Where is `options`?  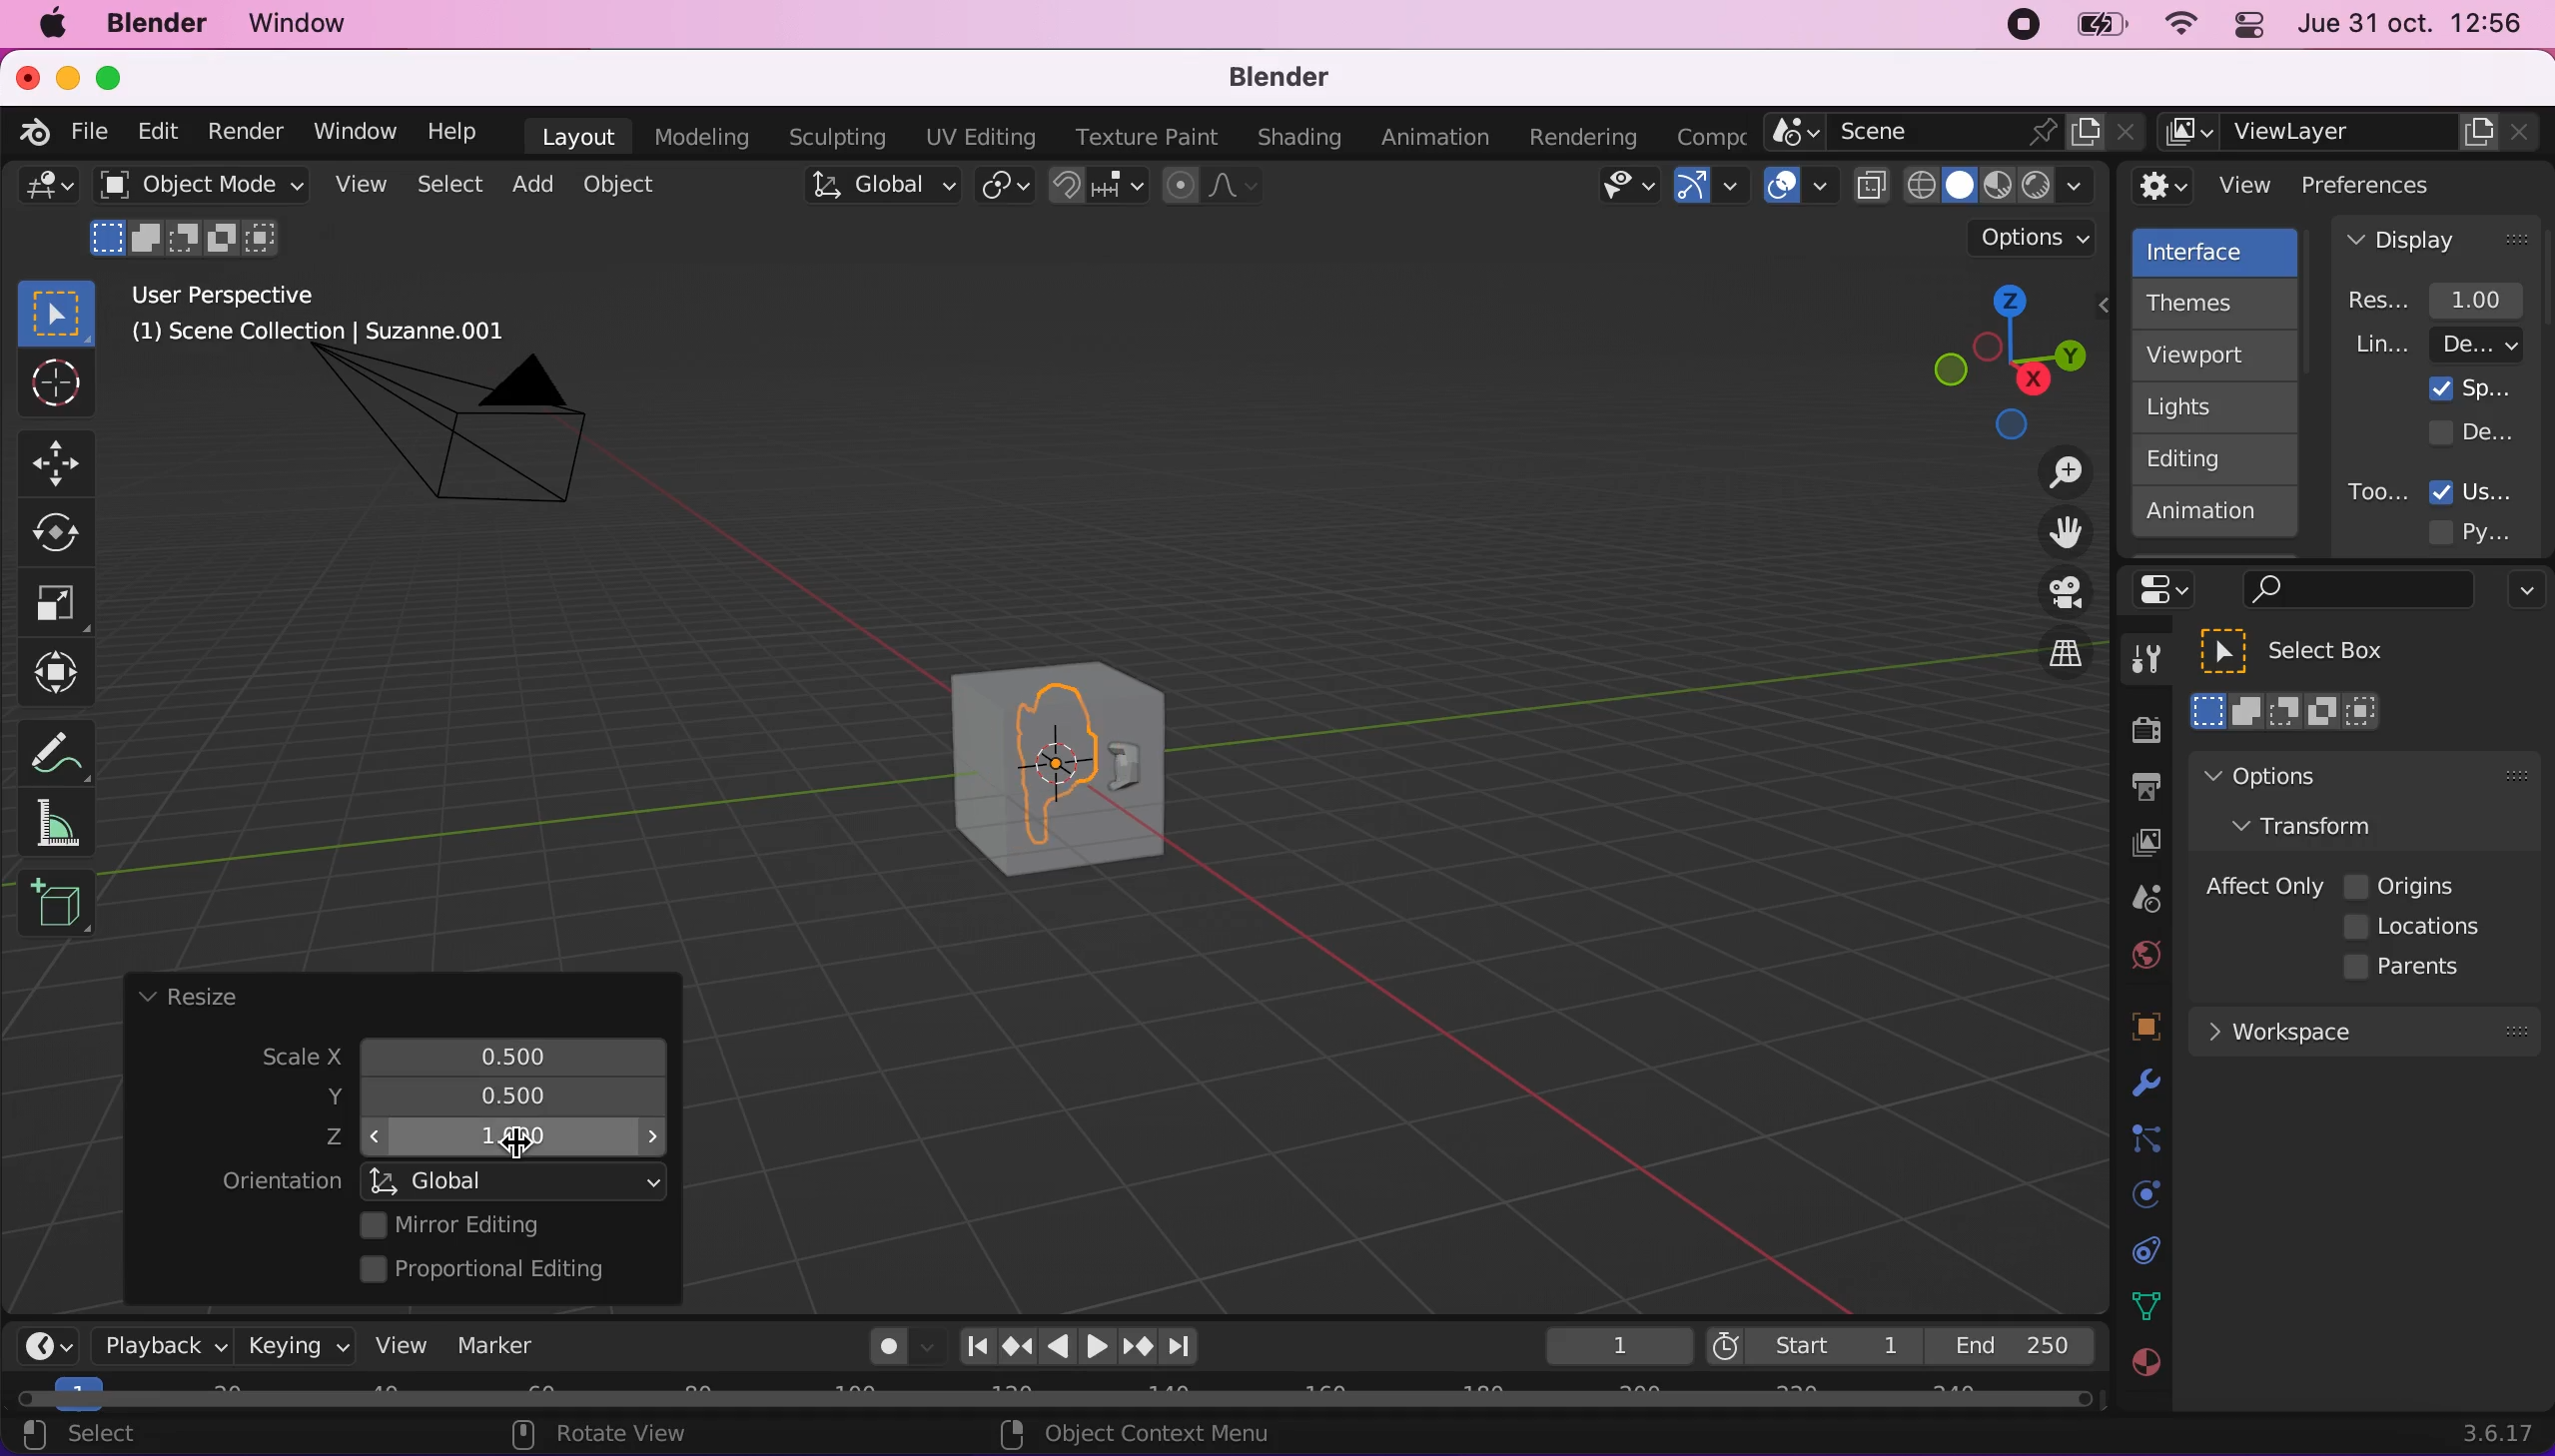
options is located at coordinates (2521, 593).